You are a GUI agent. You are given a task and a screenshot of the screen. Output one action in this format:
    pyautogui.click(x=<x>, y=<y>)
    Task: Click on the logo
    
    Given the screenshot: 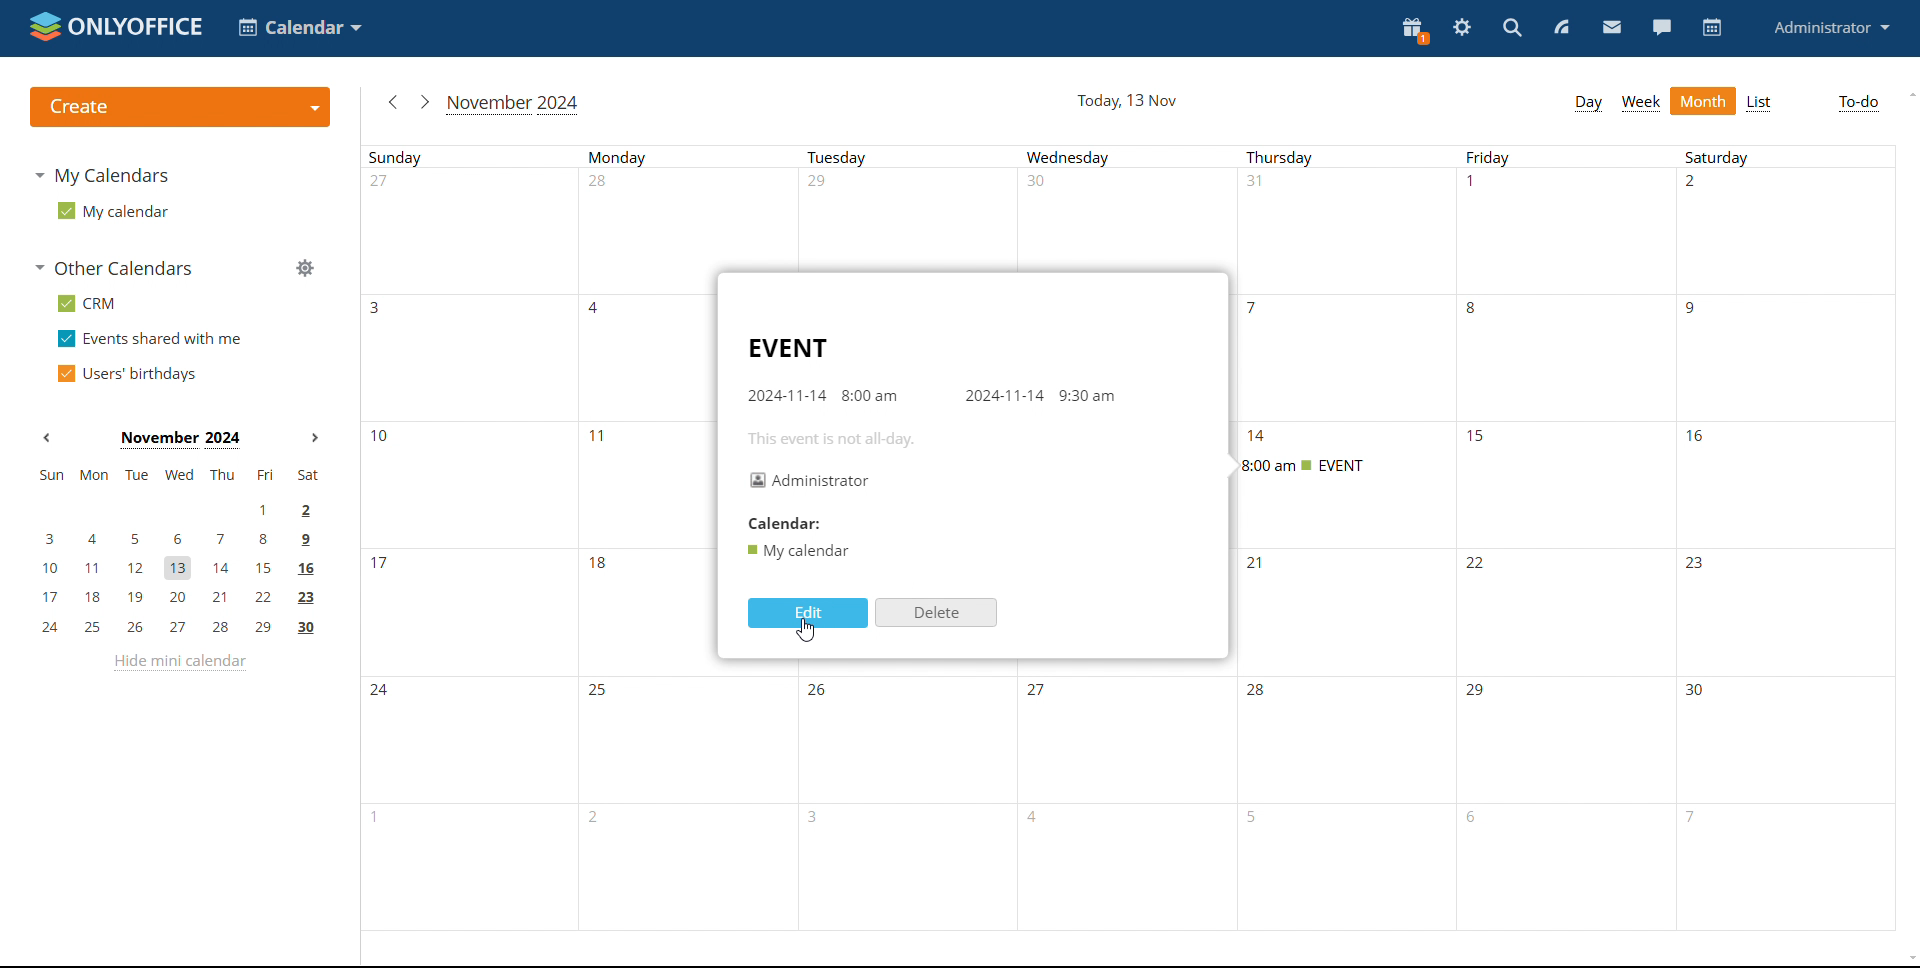 What is the action you would take?
    pyautogui.click(x=117, y=28)
    